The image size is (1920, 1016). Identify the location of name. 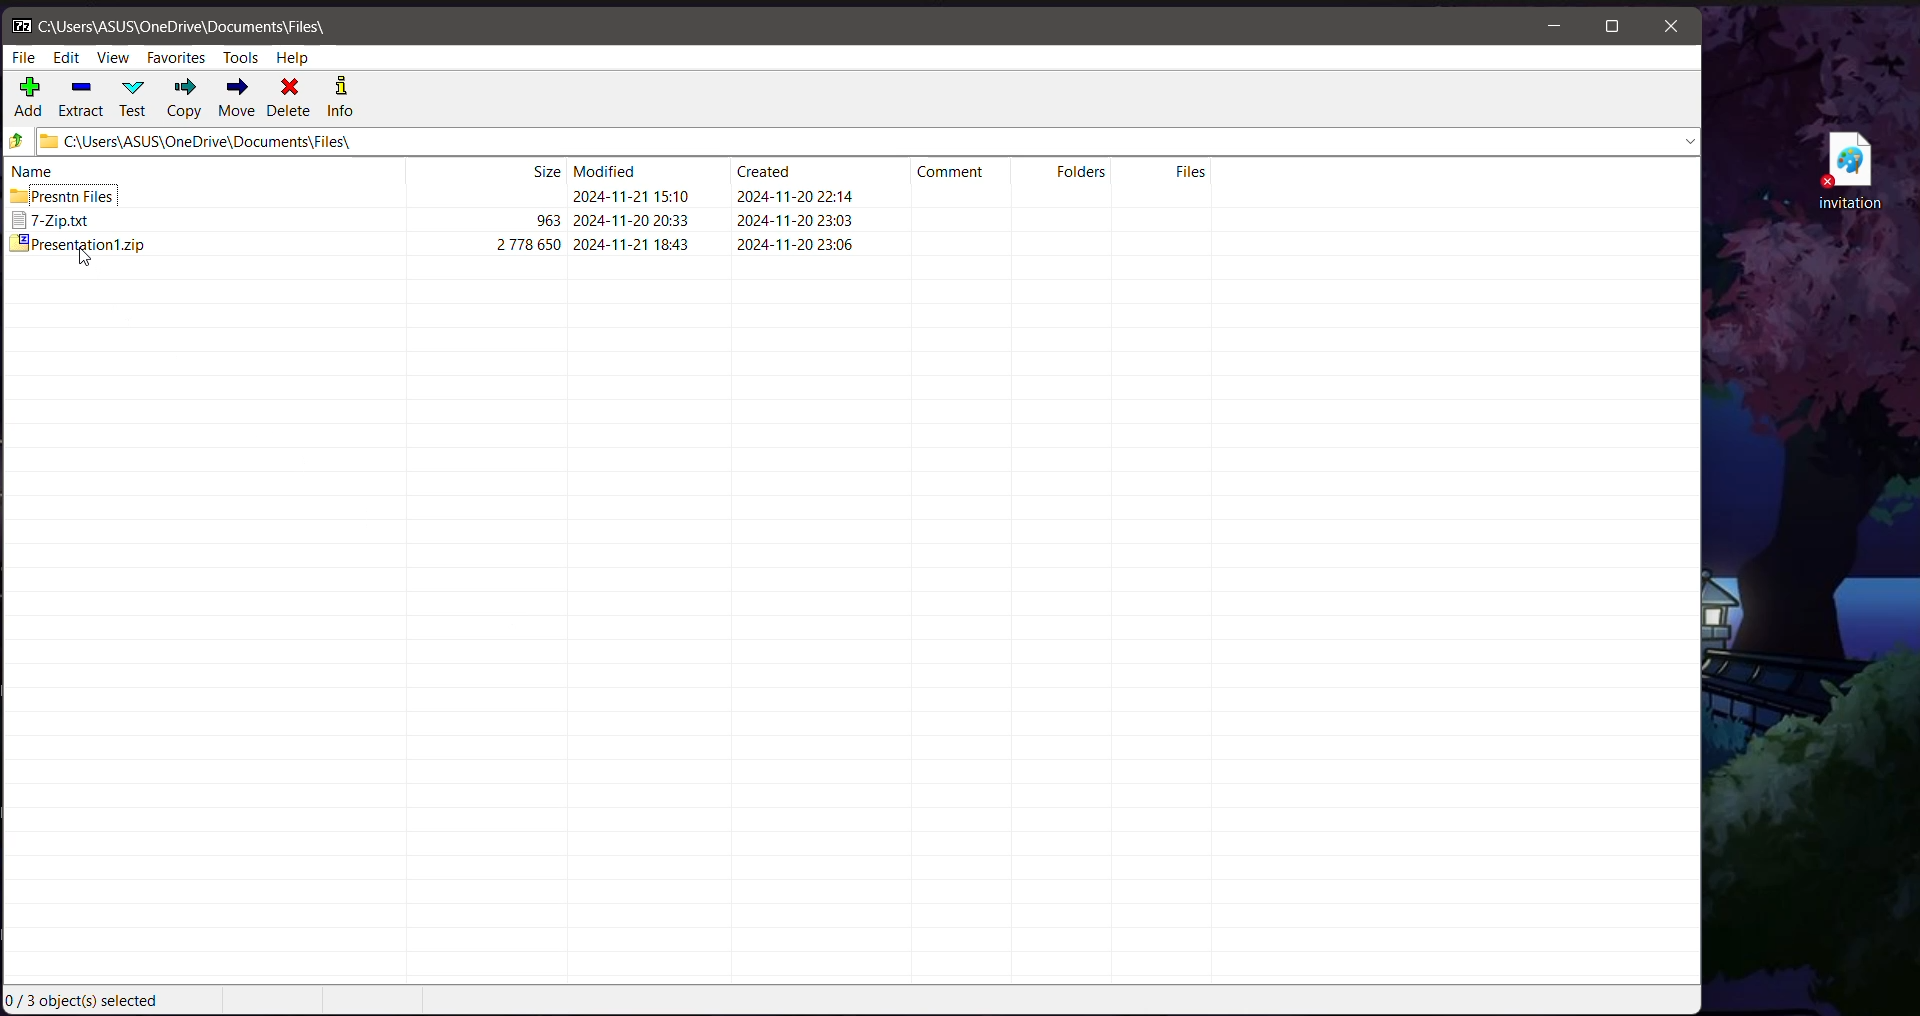
(33, 170).